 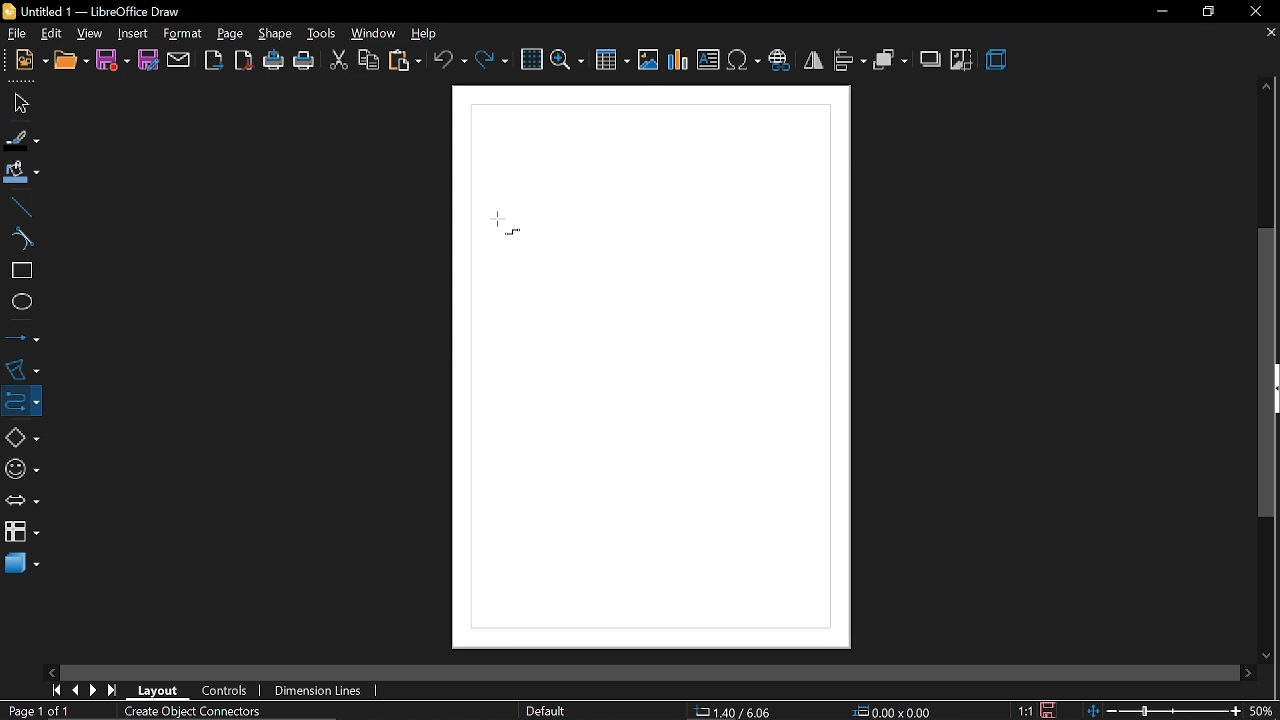 What do you see at coordinates (1269, 653) in the screenshot?
I see `move down` at bounding box center [1269, 653].